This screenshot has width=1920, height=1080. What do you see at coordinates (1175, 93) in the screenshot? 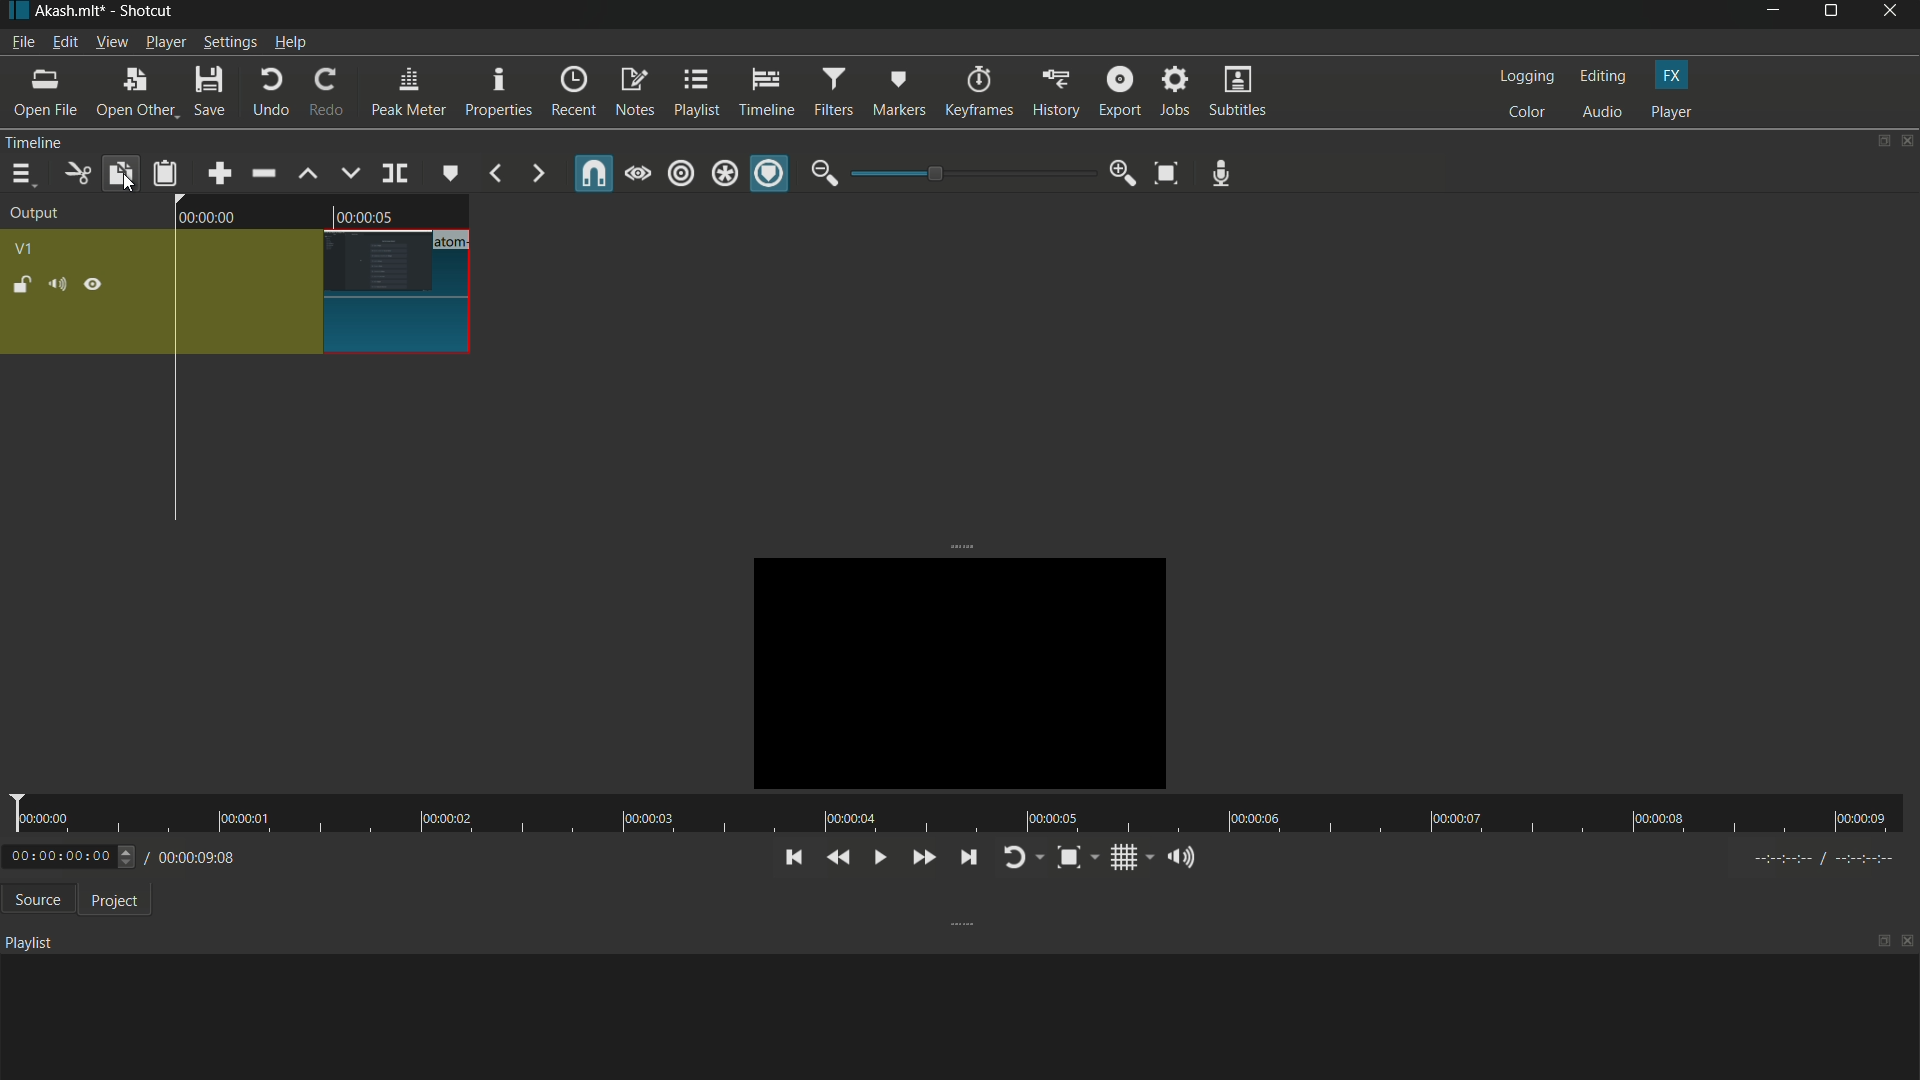
I see `jobs` at bounding box center [1175, 93].